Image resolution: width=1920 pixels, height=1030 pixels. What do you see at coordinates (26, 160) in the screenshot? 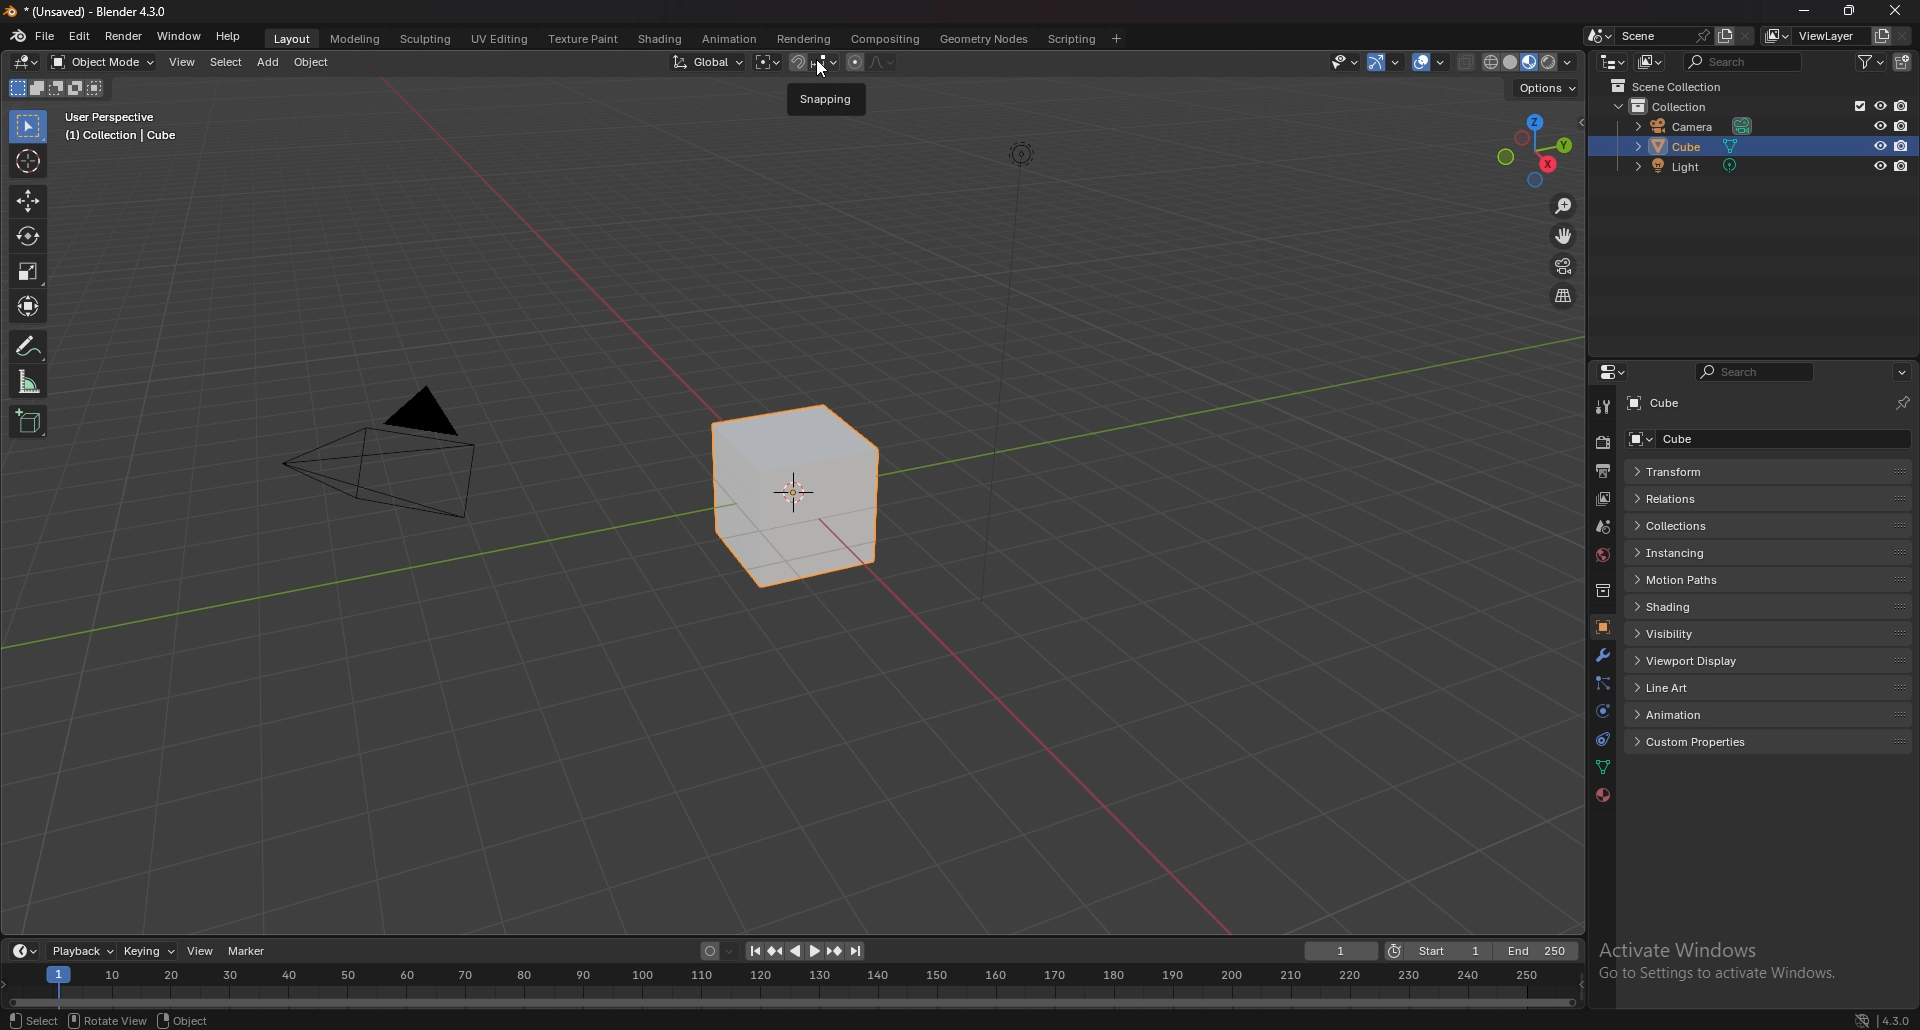
I see `cursor` at bounding box center [26, 160].